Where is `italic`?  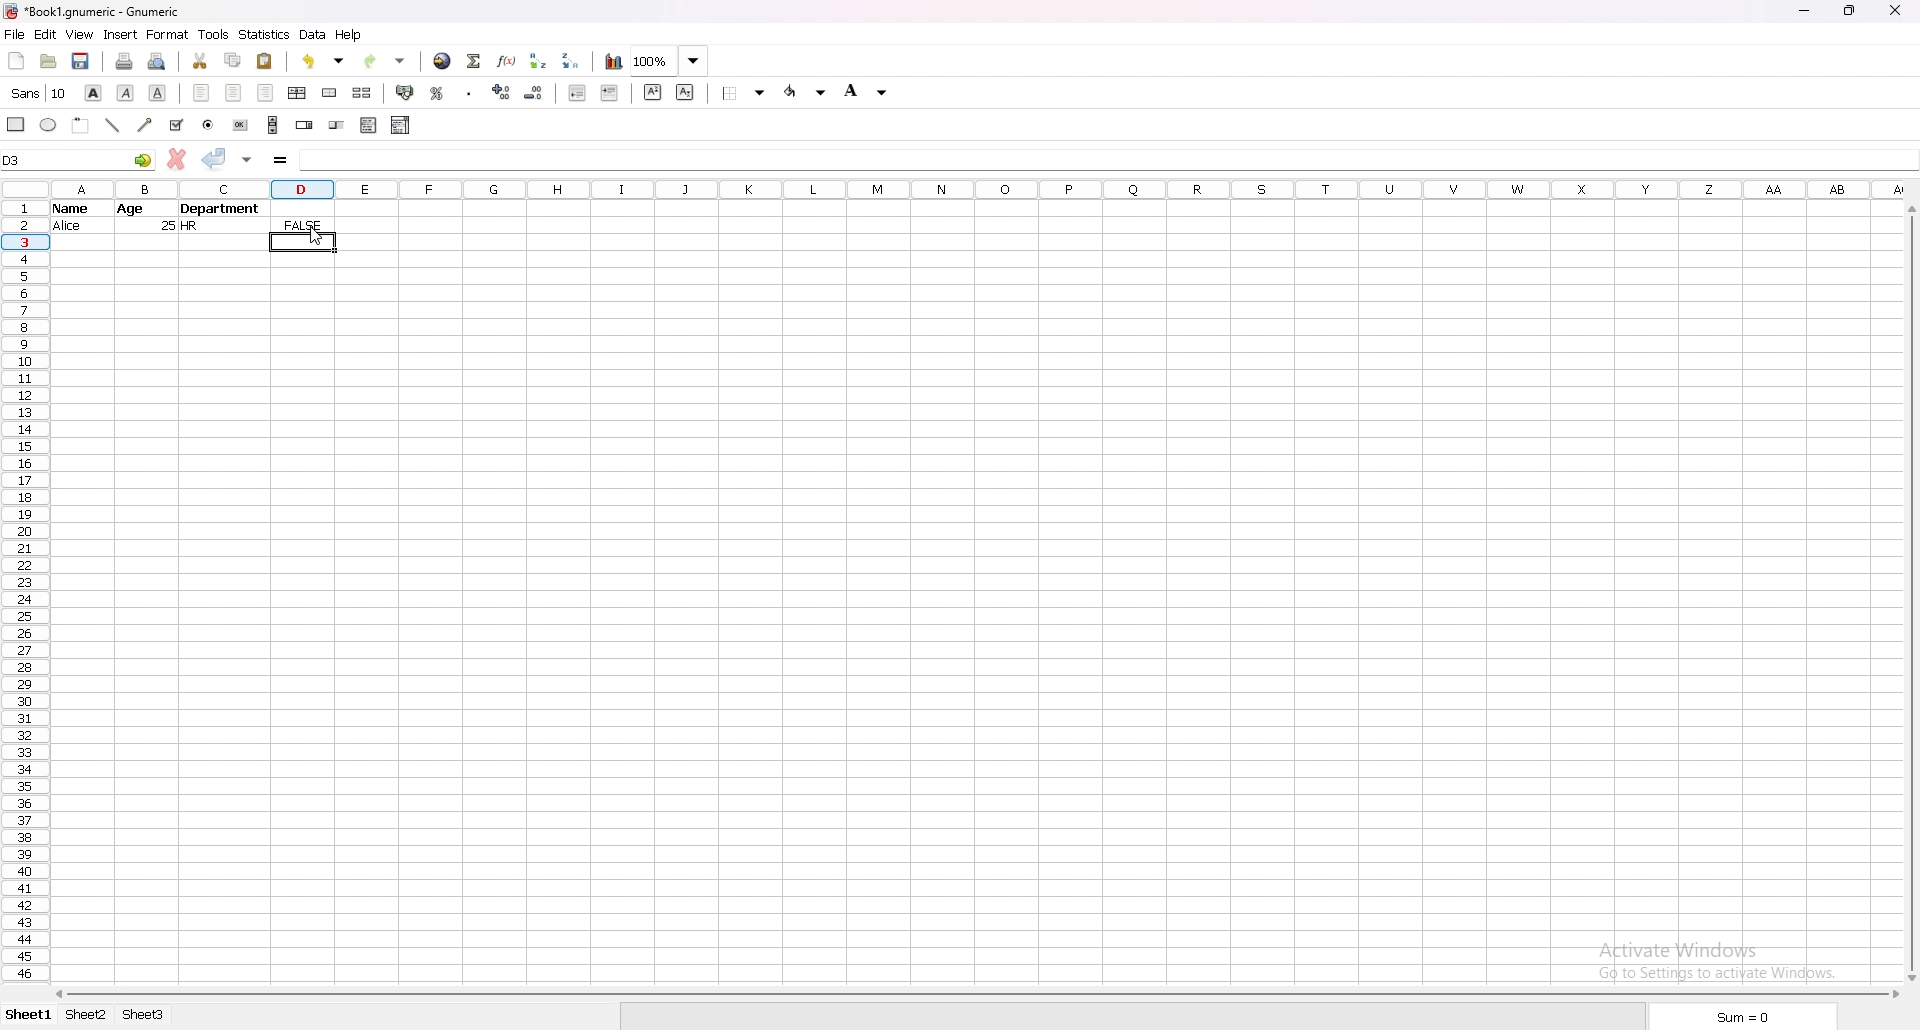
italic is located at coordinates (126, 93).